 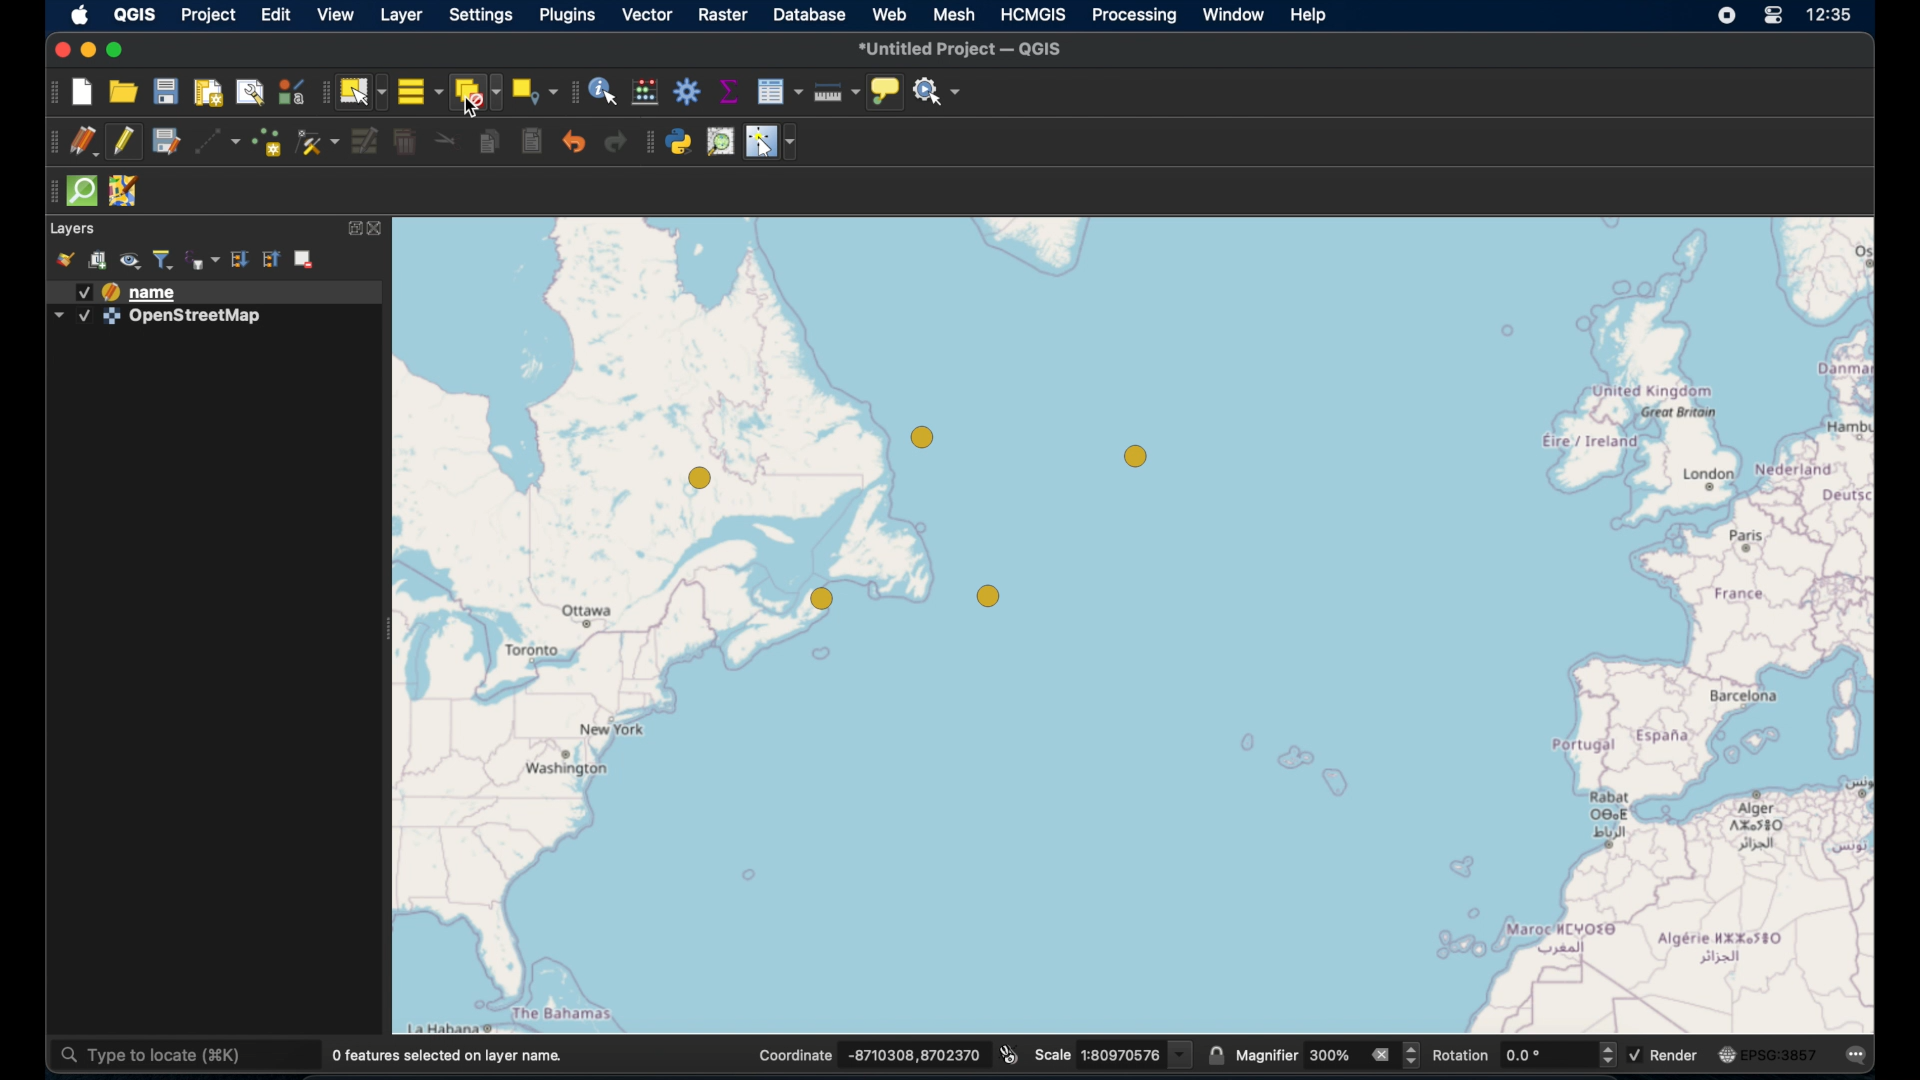 What do you see at coordinates (1464, 1055) in the screenshot?
I see `rotation` at bounding box center [1464, 1055].